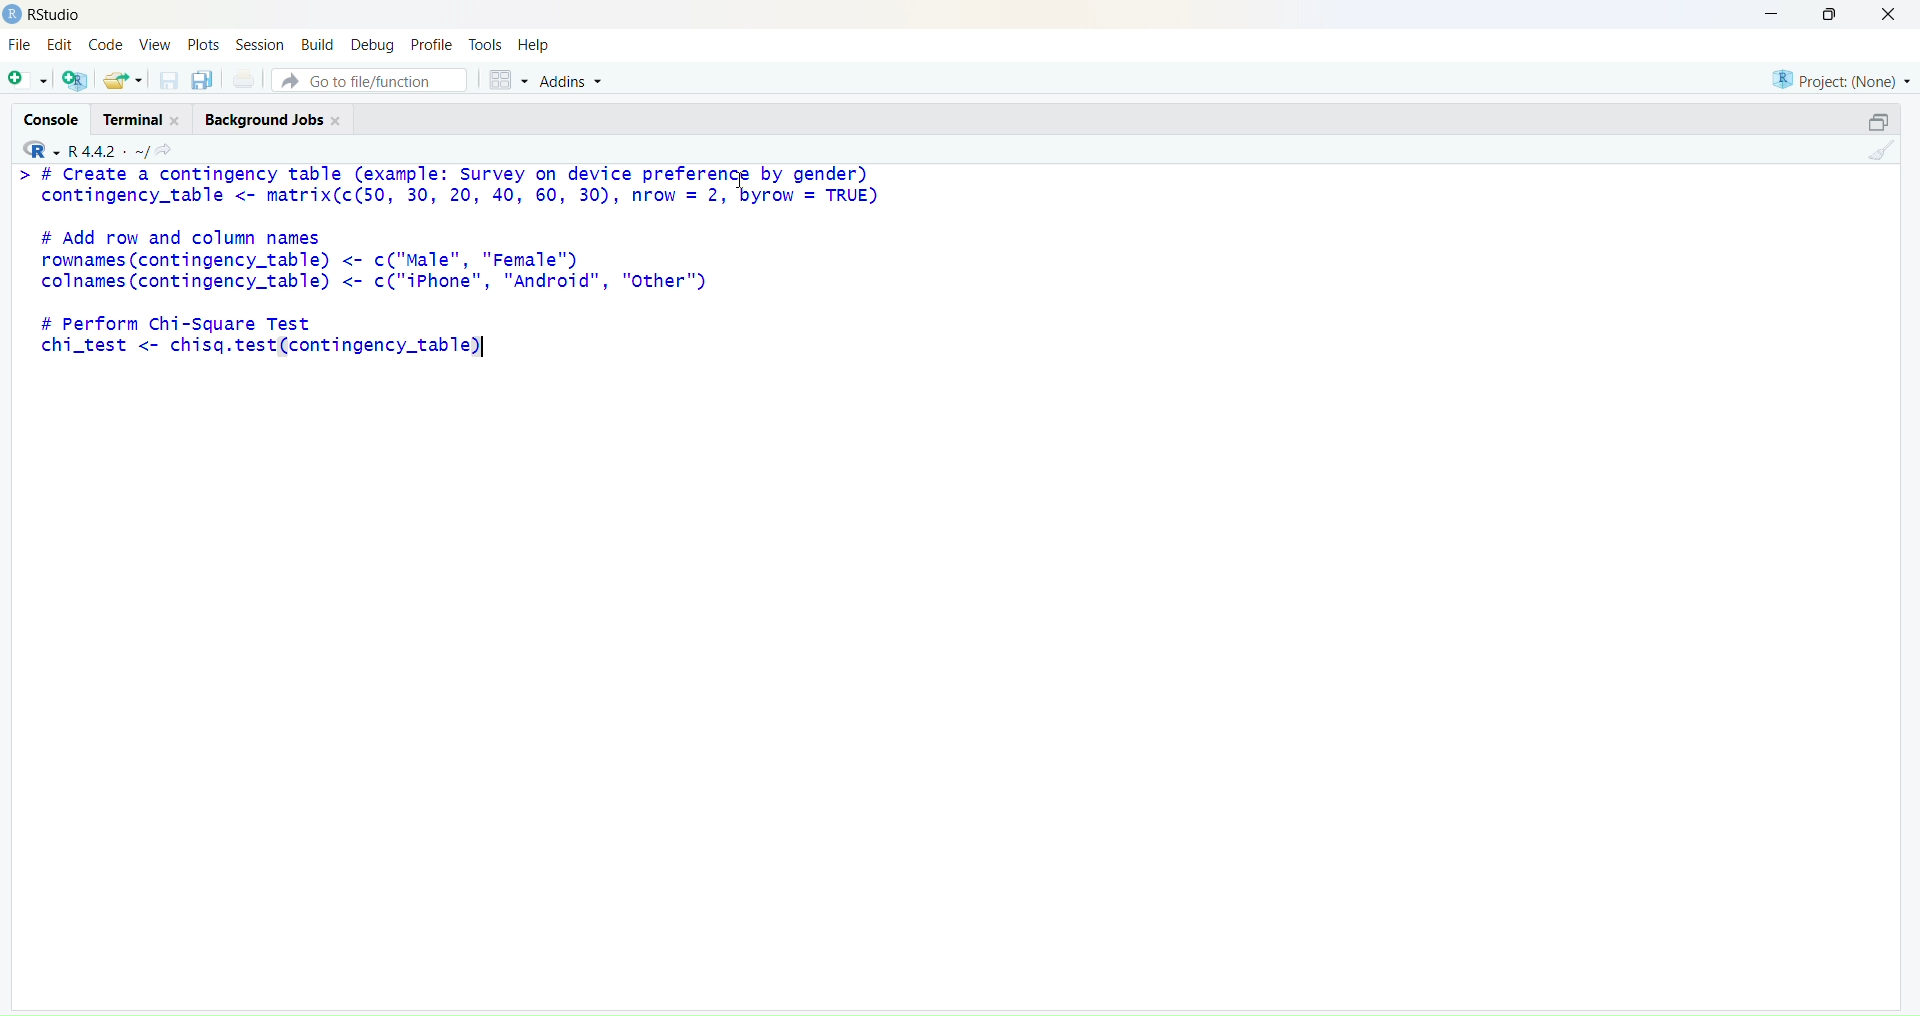 This screenshot has width=1920, height=1016. What do you see at coordinates (435, 46) in the screenshot?
I see `Profile` at bounding box center [435, 46].